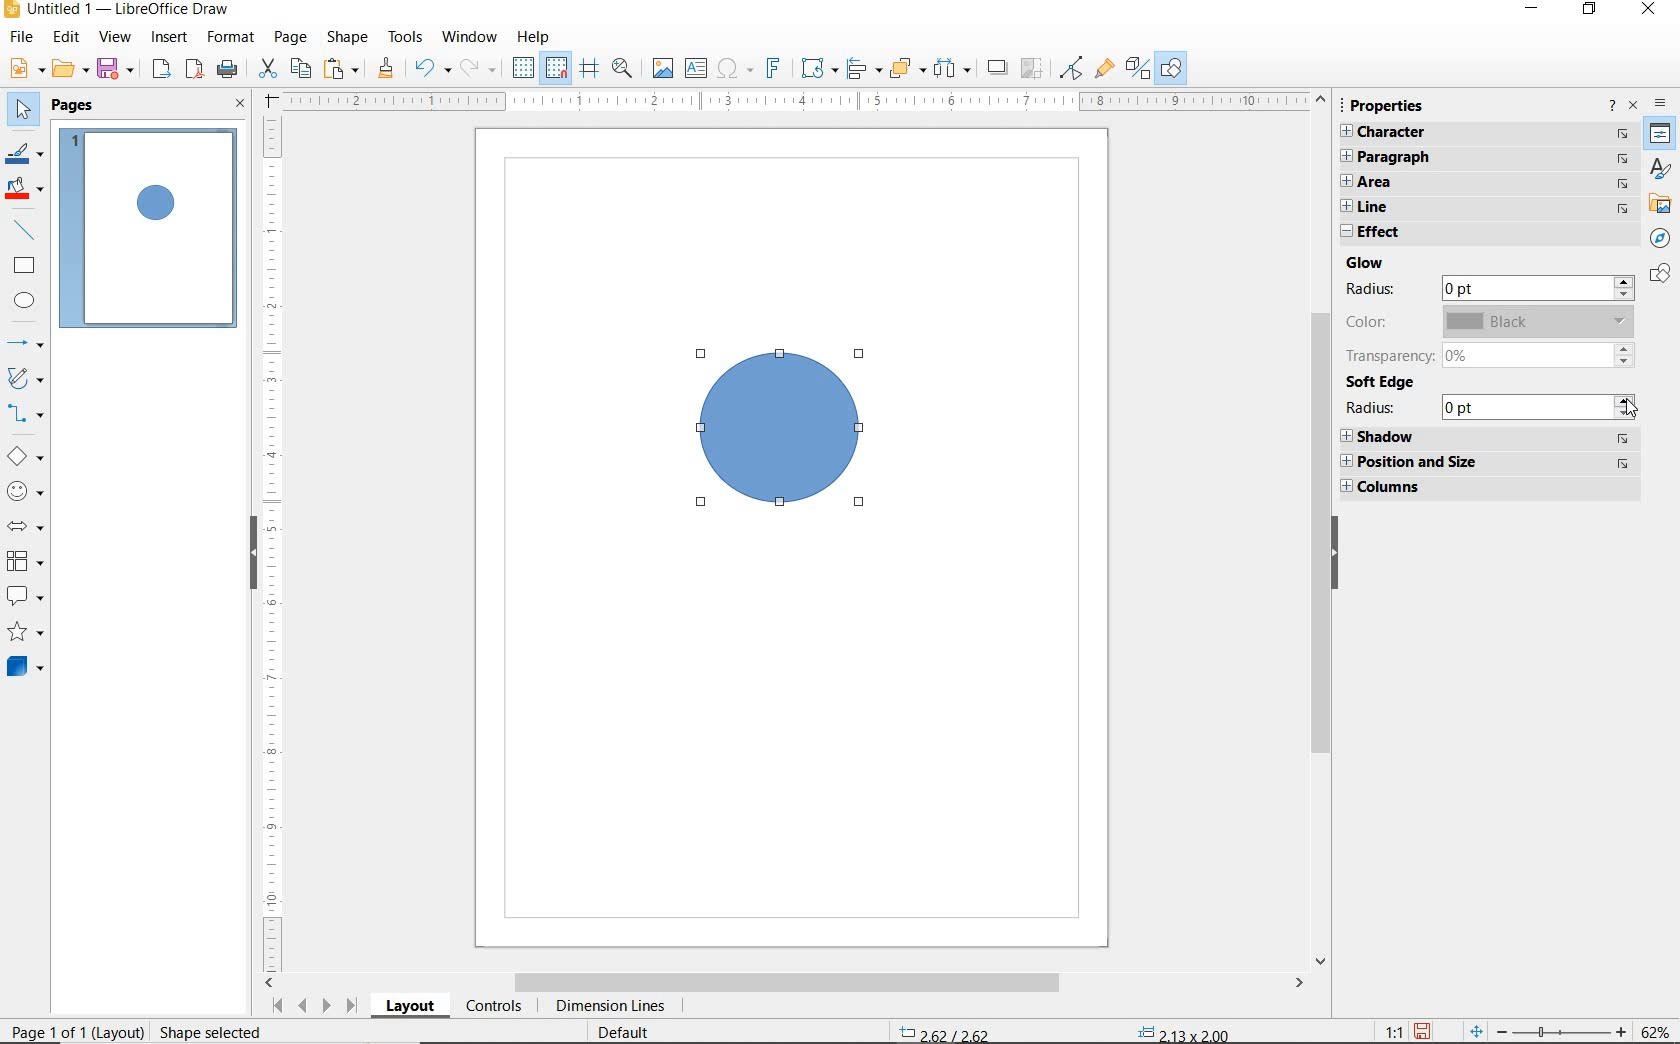  Describe the element at coordinates (26, 489) in the screenshot. I see `SYMBOL SHAPES` at that location.